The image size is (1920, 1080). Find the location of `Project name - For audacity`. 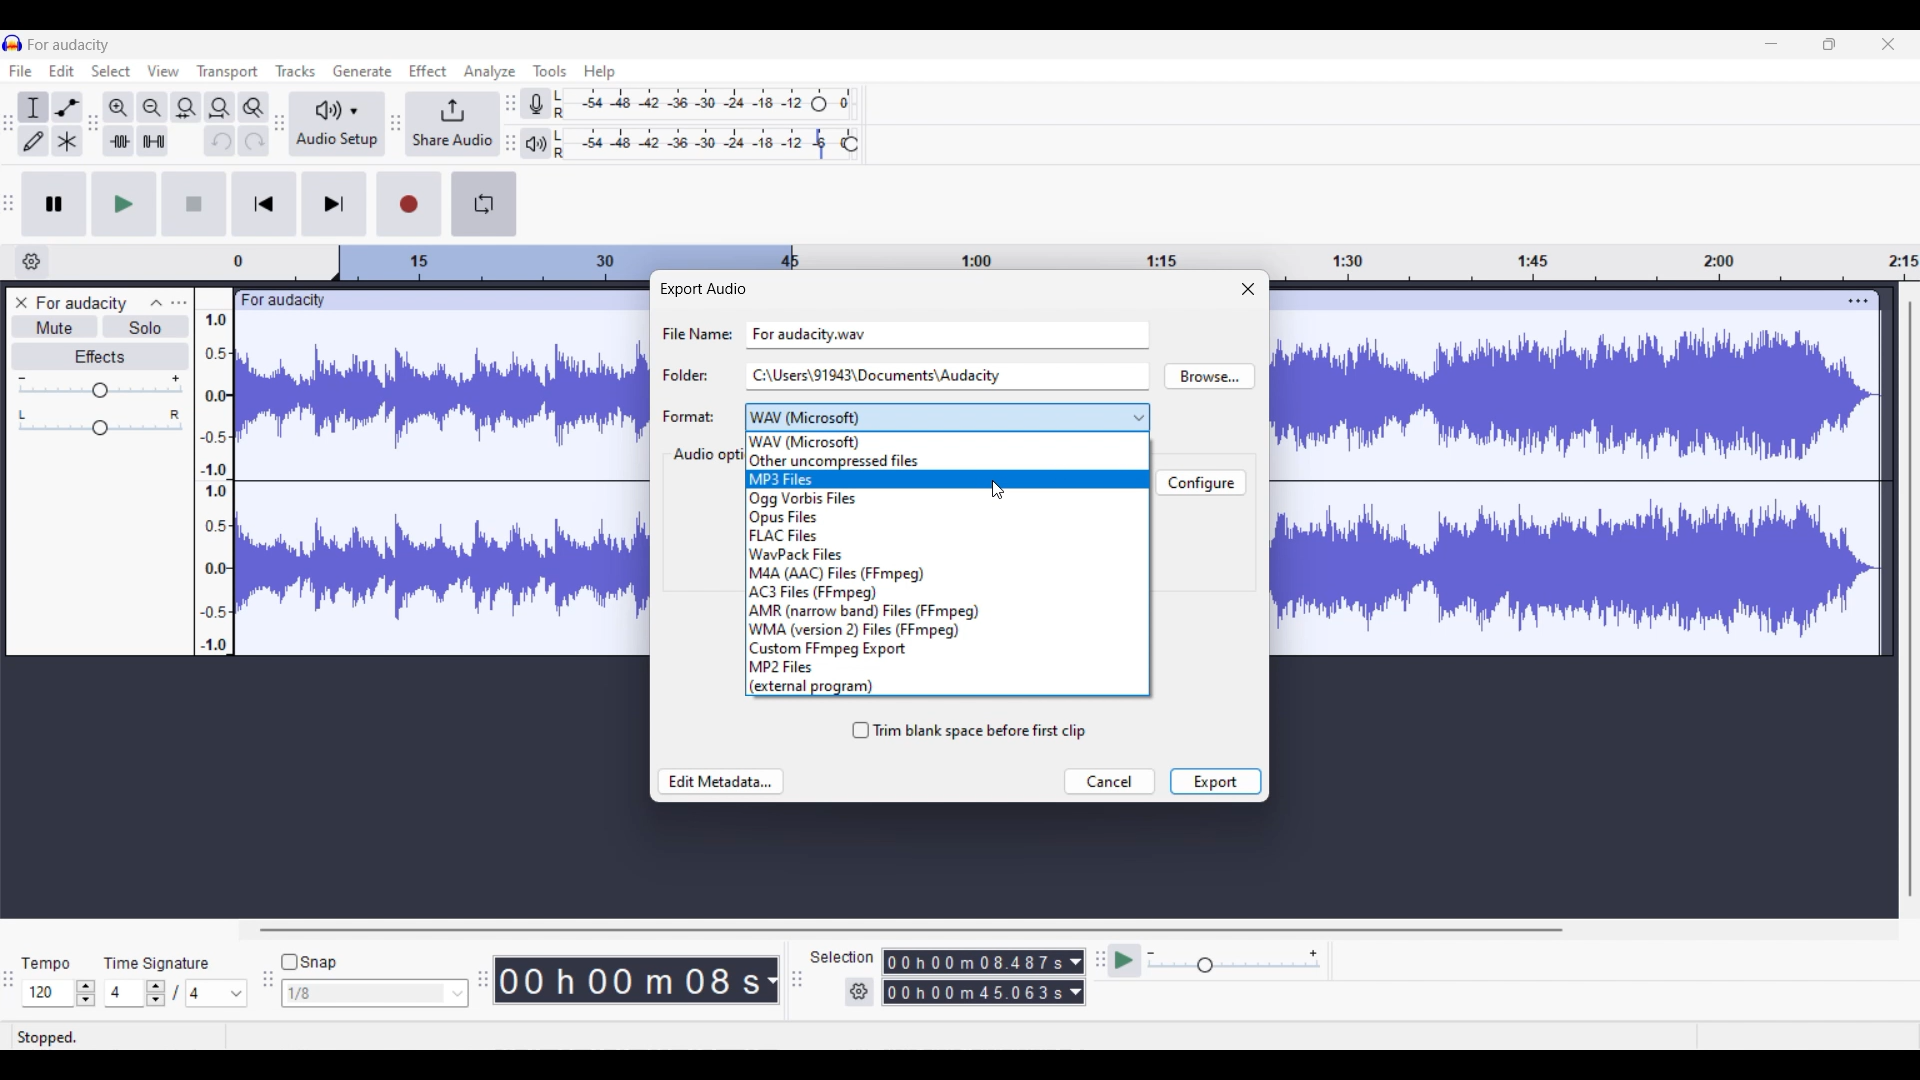

Project name - For audacity is located at coordinates (70, 45).